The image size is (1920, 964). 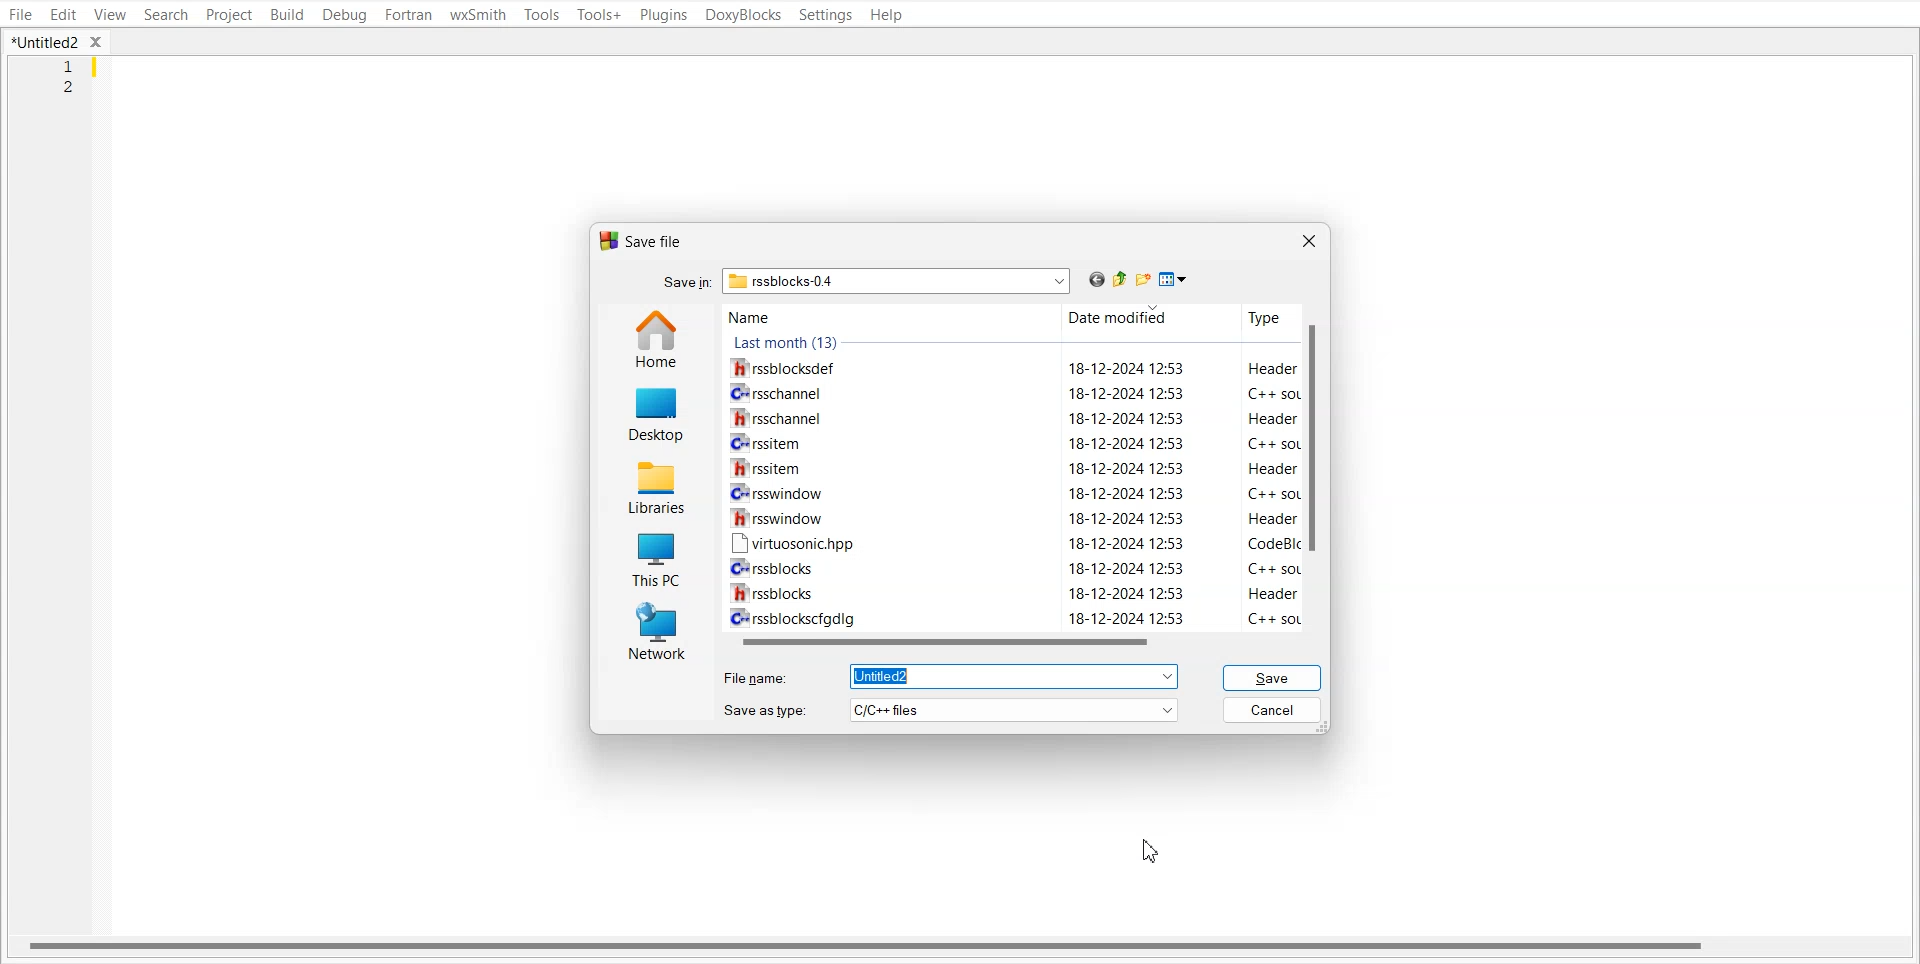 What do you see at coordinates (21, 14) in the screenshot?
I see `File` at bounding box center [21, 14].